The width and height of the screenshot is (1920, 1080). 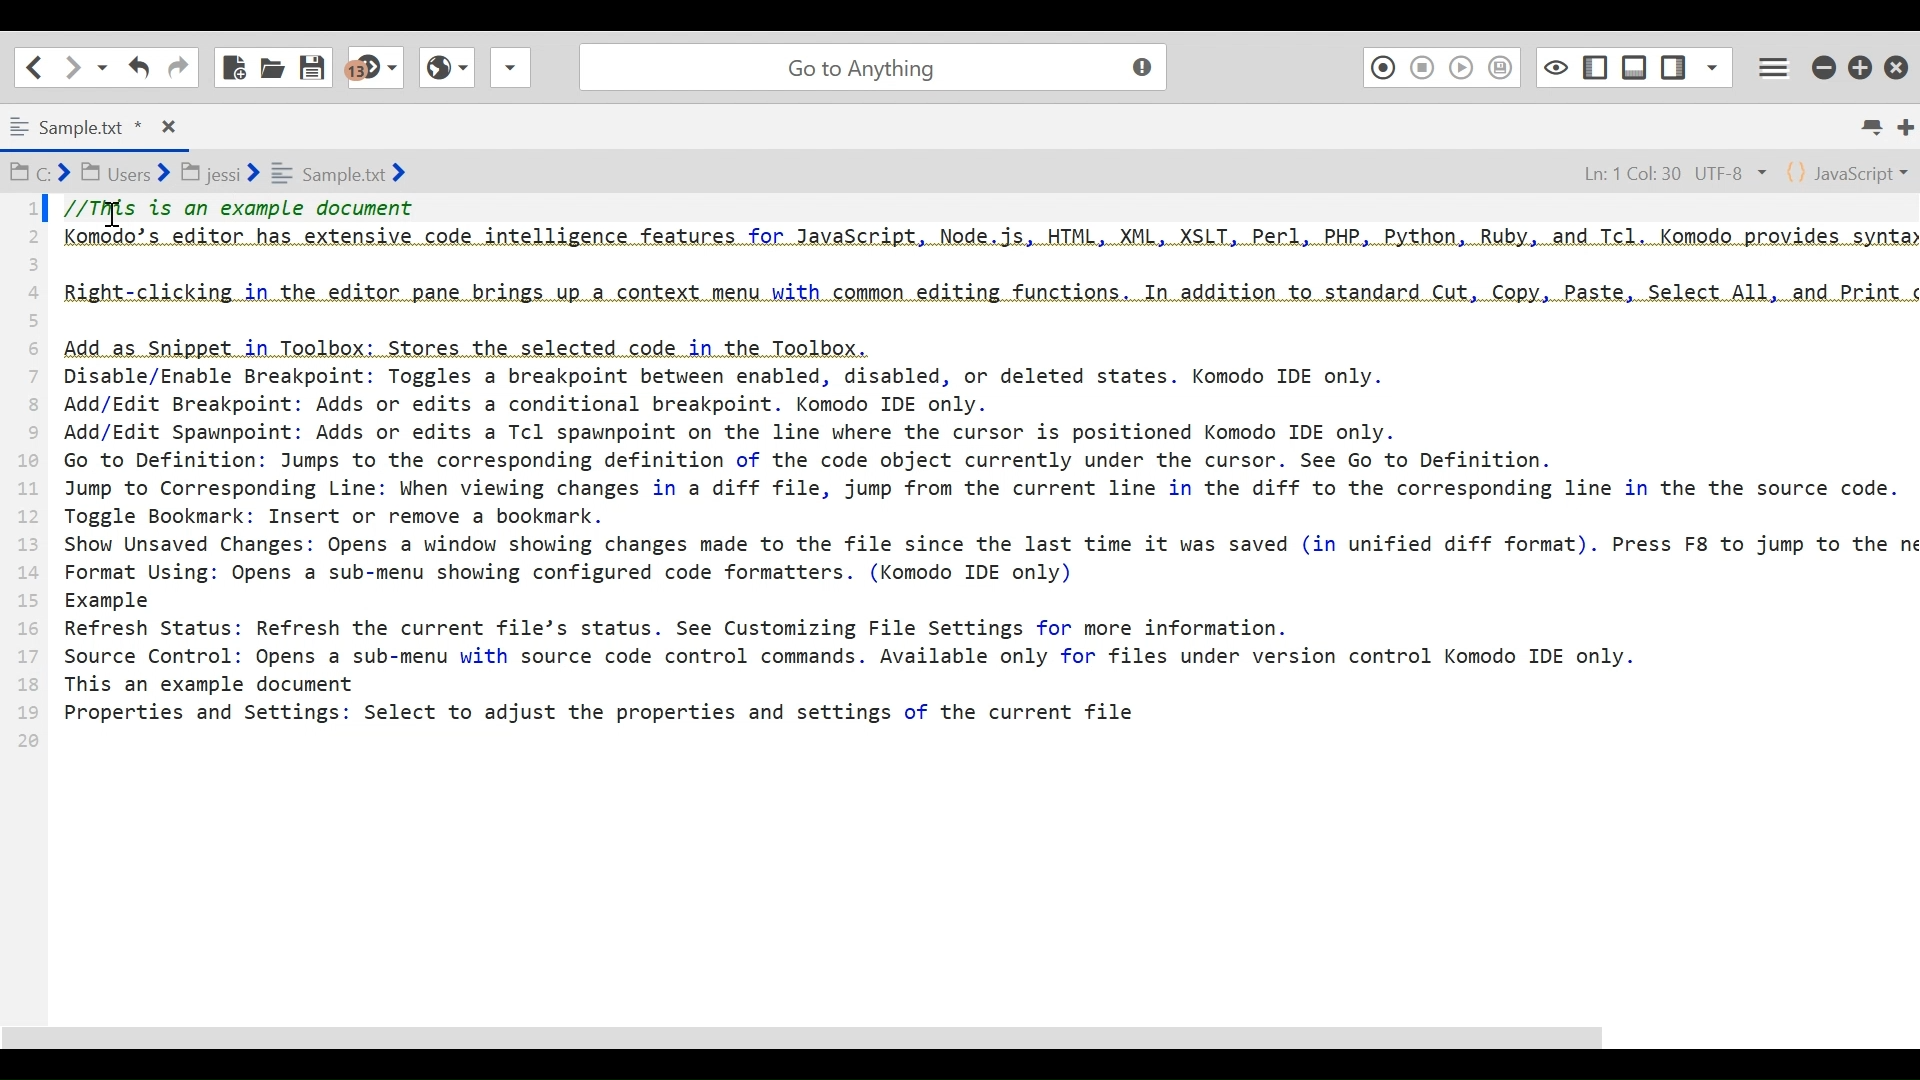 What do you see at coordinates (1899, 62) in the screenshot?
I see `Close` at bounding box center [1899, 62].